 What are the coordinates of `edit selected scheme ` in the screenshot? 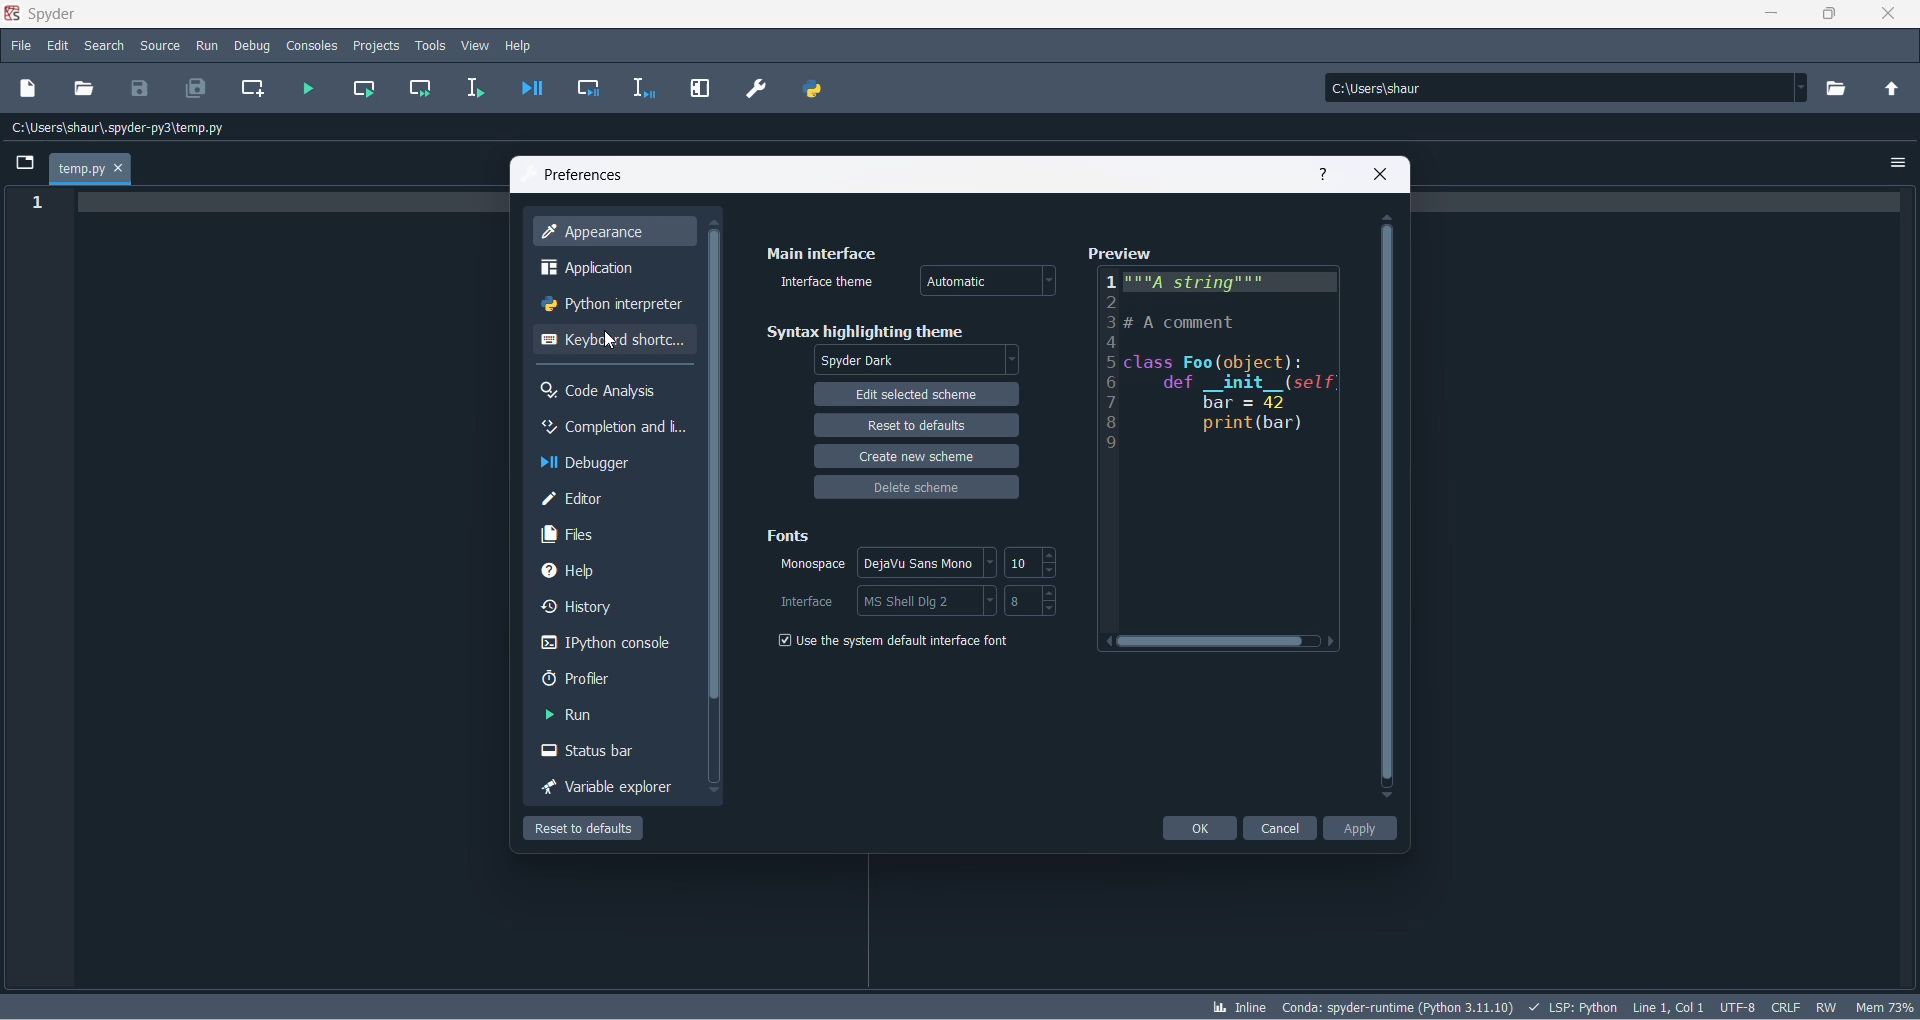 It's located at (917, 396).